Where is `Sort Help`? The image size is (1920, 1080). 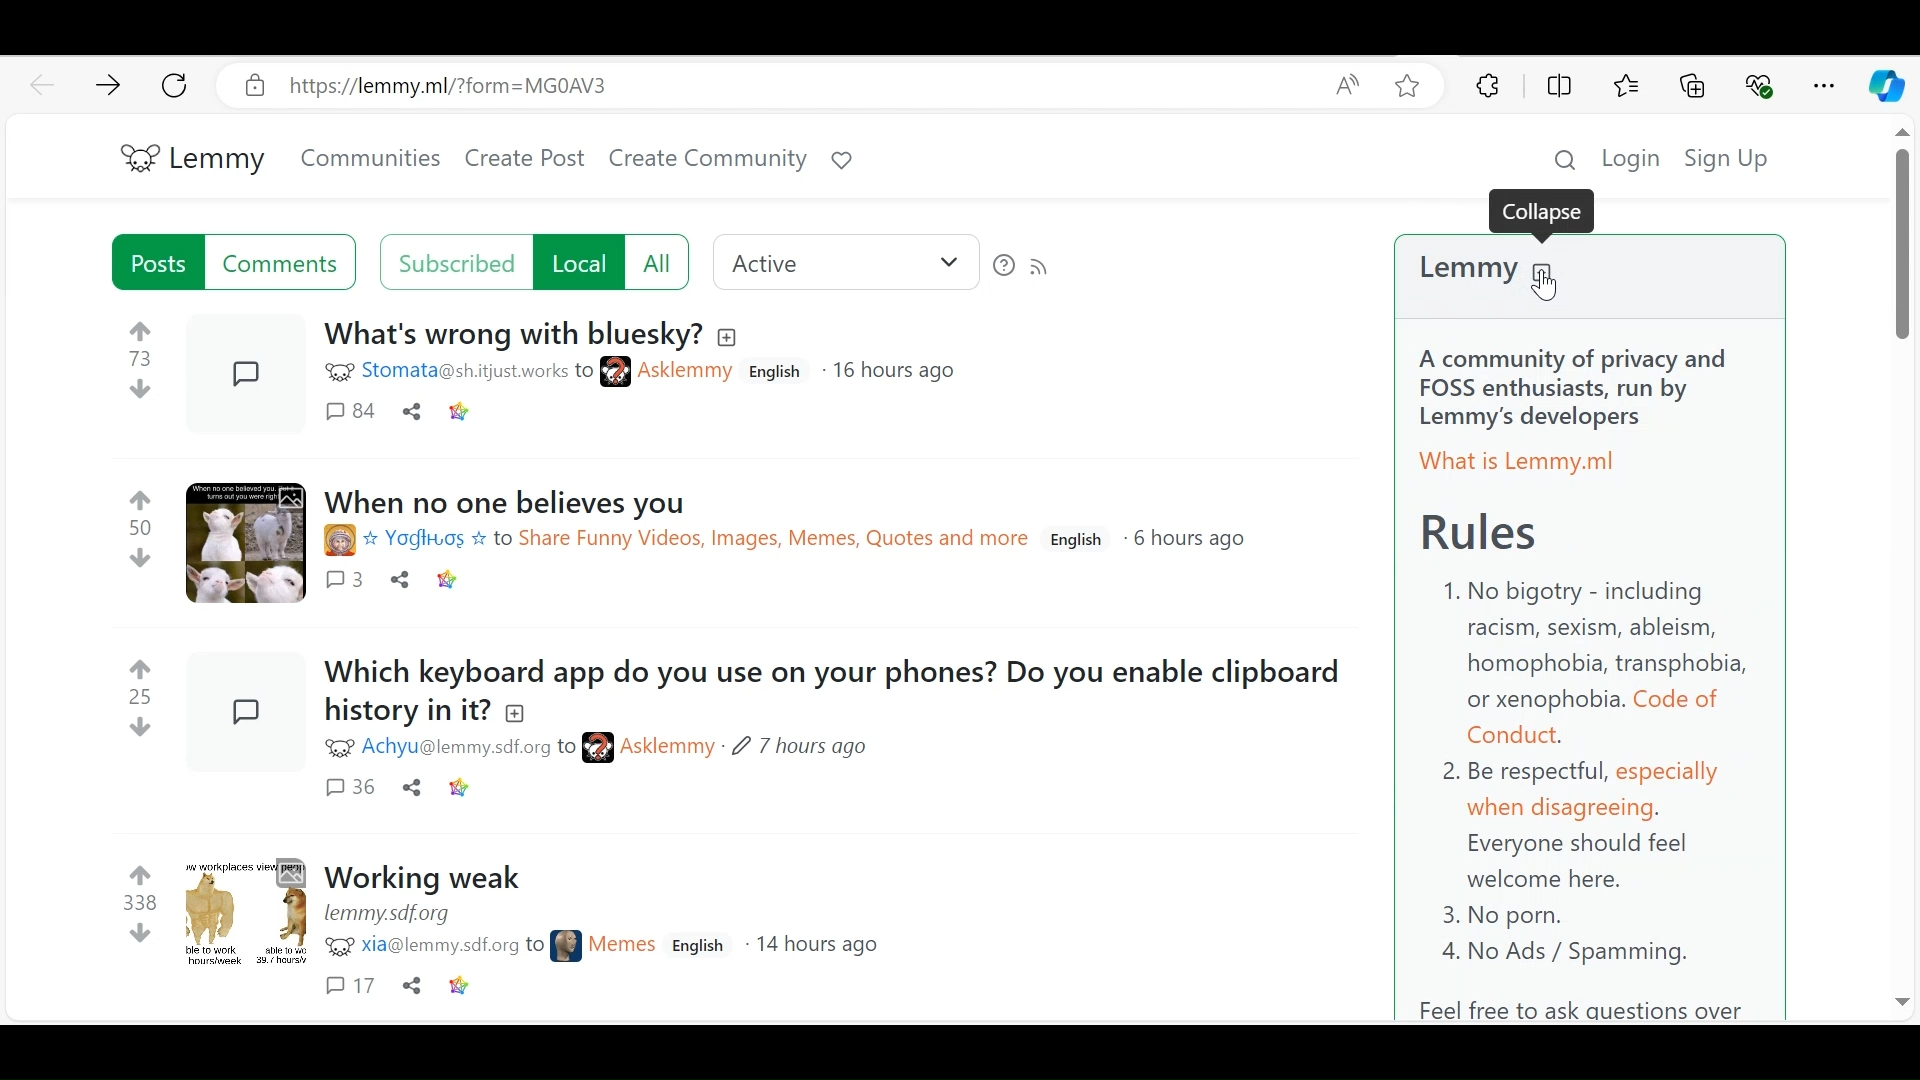 Sort Help is located at coordinates (1003, 265).